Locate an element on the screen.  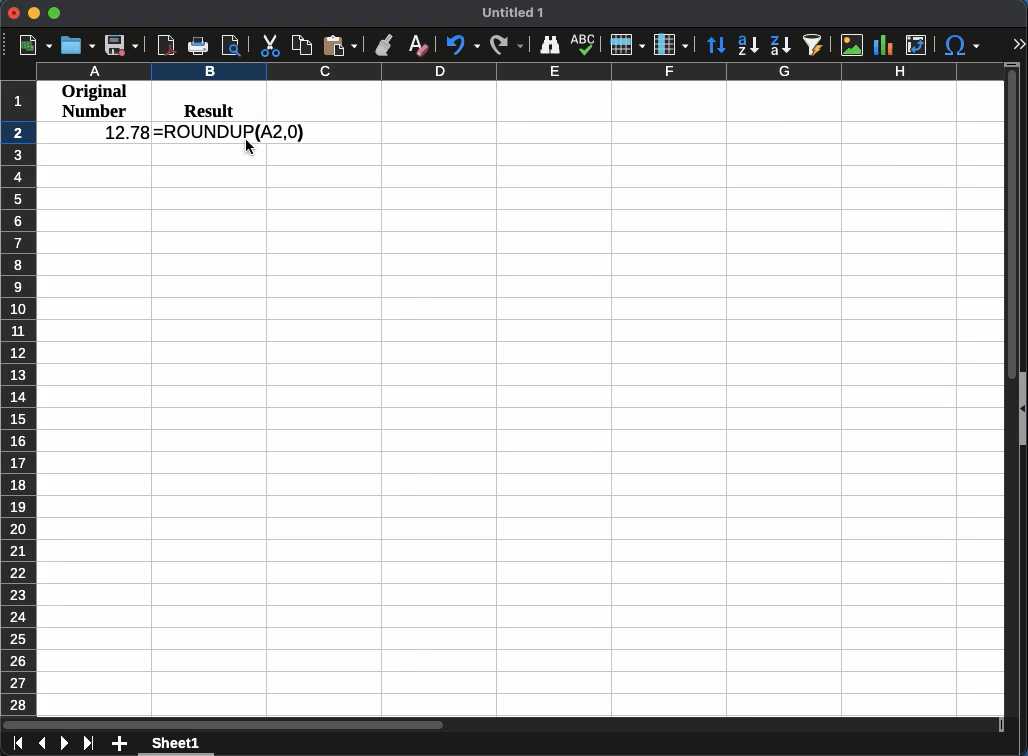
Undo is located at coordinates (462, 47).